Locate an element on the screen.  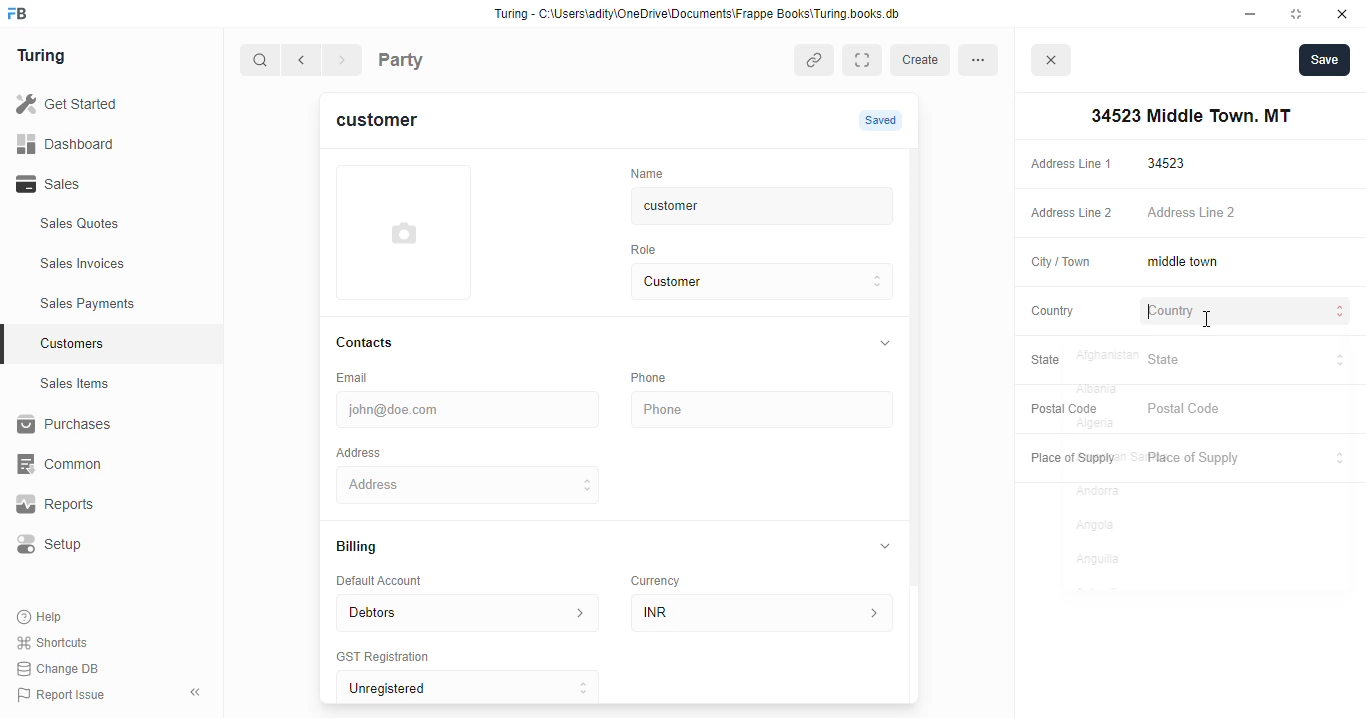
Currency is located at coordinates (664, 576).